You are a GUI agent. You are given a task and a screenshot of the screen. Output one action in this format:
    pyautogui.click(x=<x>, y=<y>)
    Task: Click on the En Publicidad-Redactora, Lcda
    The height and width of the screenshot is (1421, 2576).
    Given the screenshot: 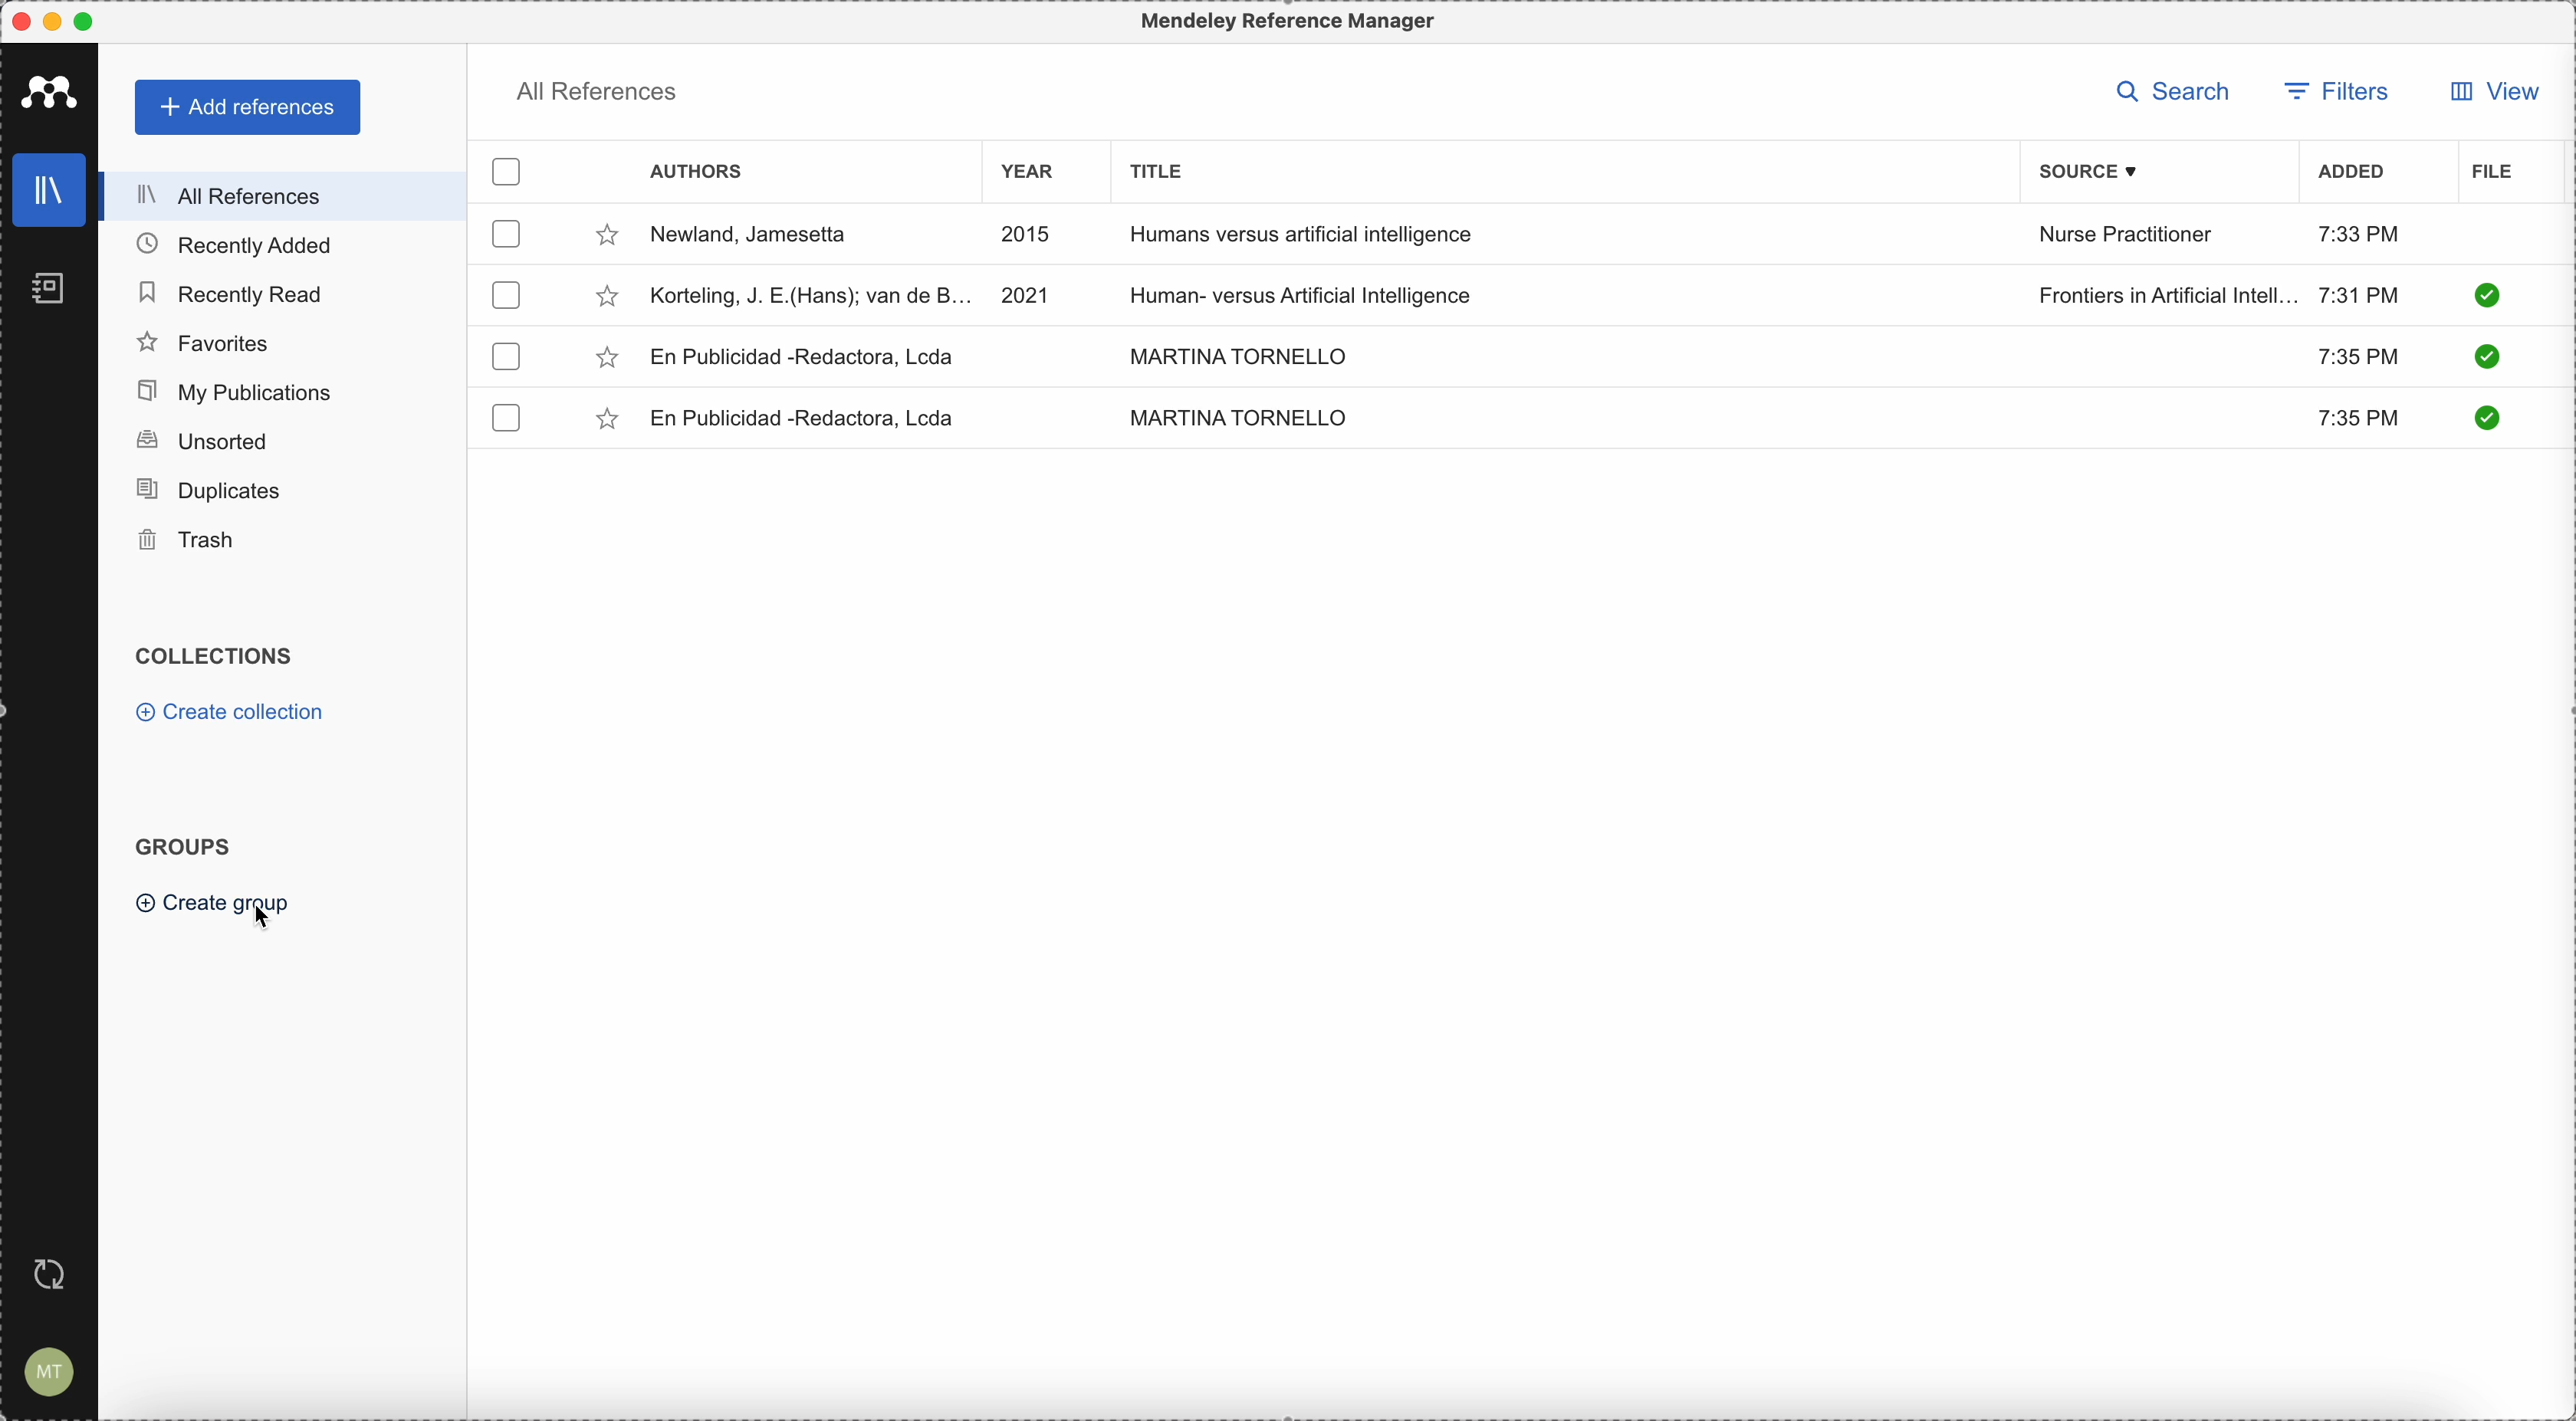 What is the action you would take?
    pyautogui.click(x=804, y=357)
    